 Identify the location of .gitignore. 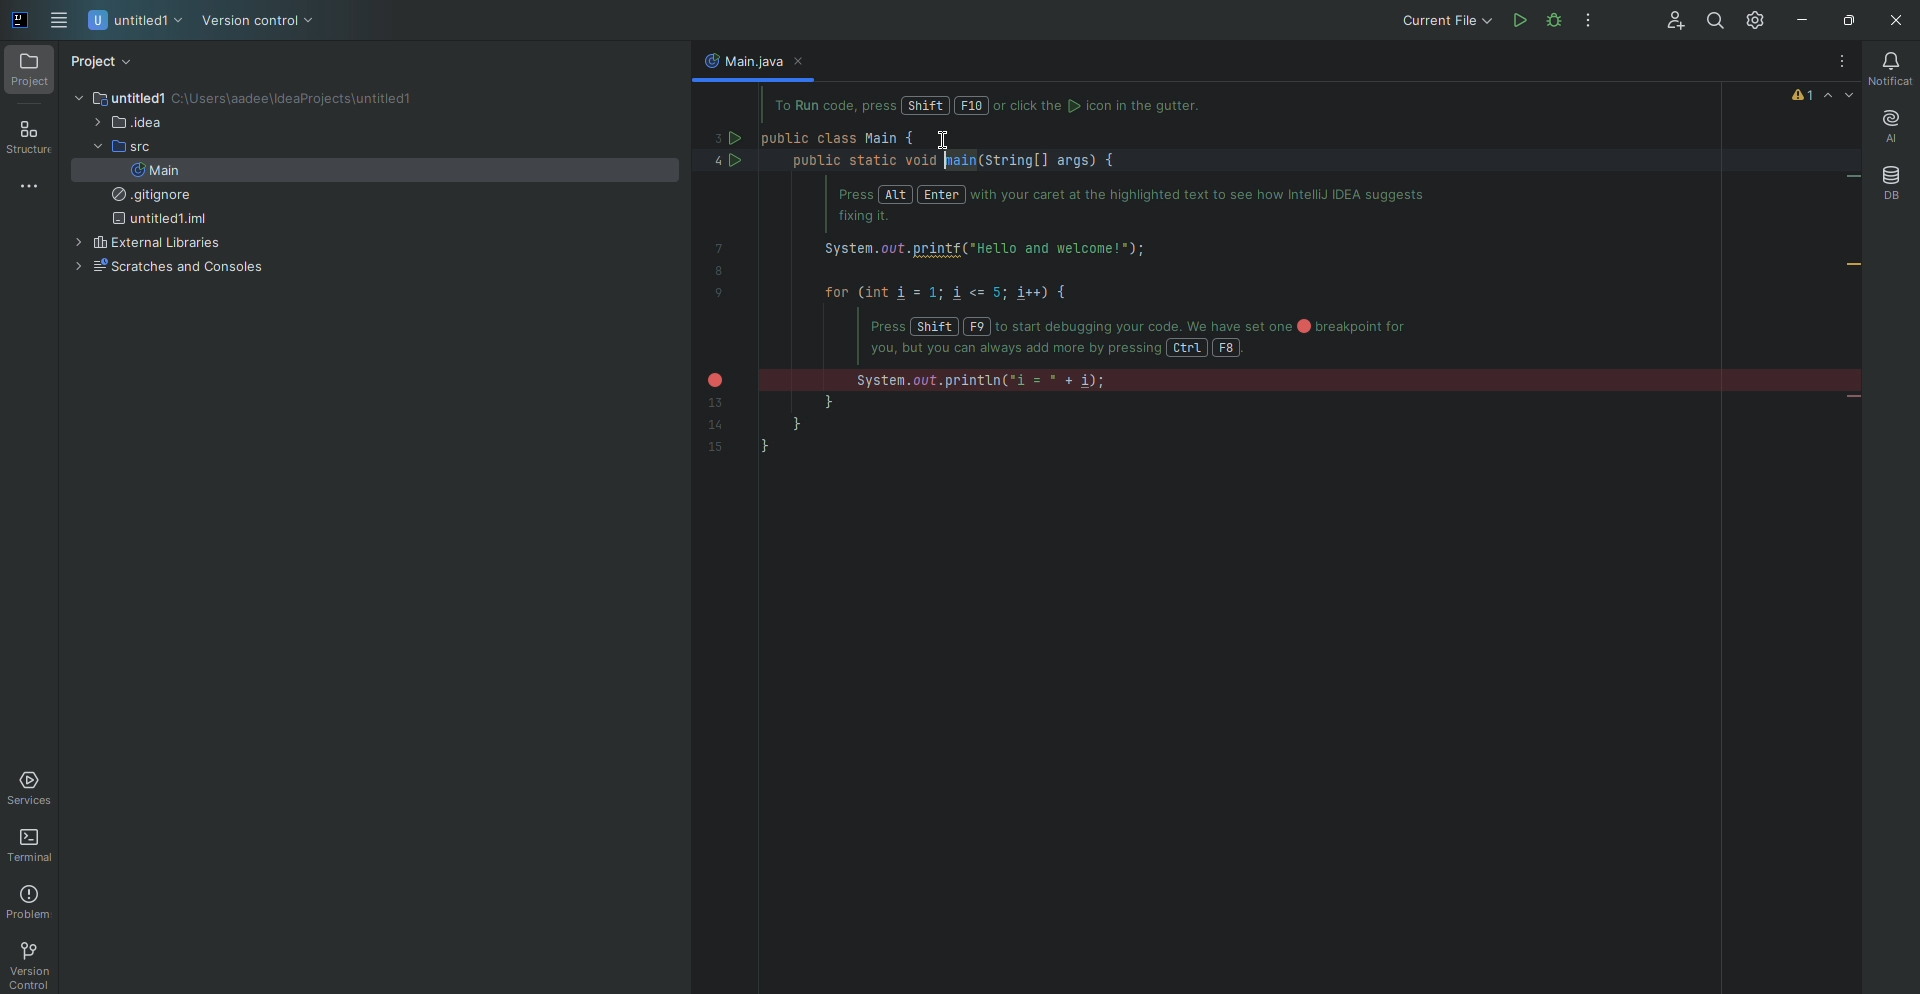
(146, 196).